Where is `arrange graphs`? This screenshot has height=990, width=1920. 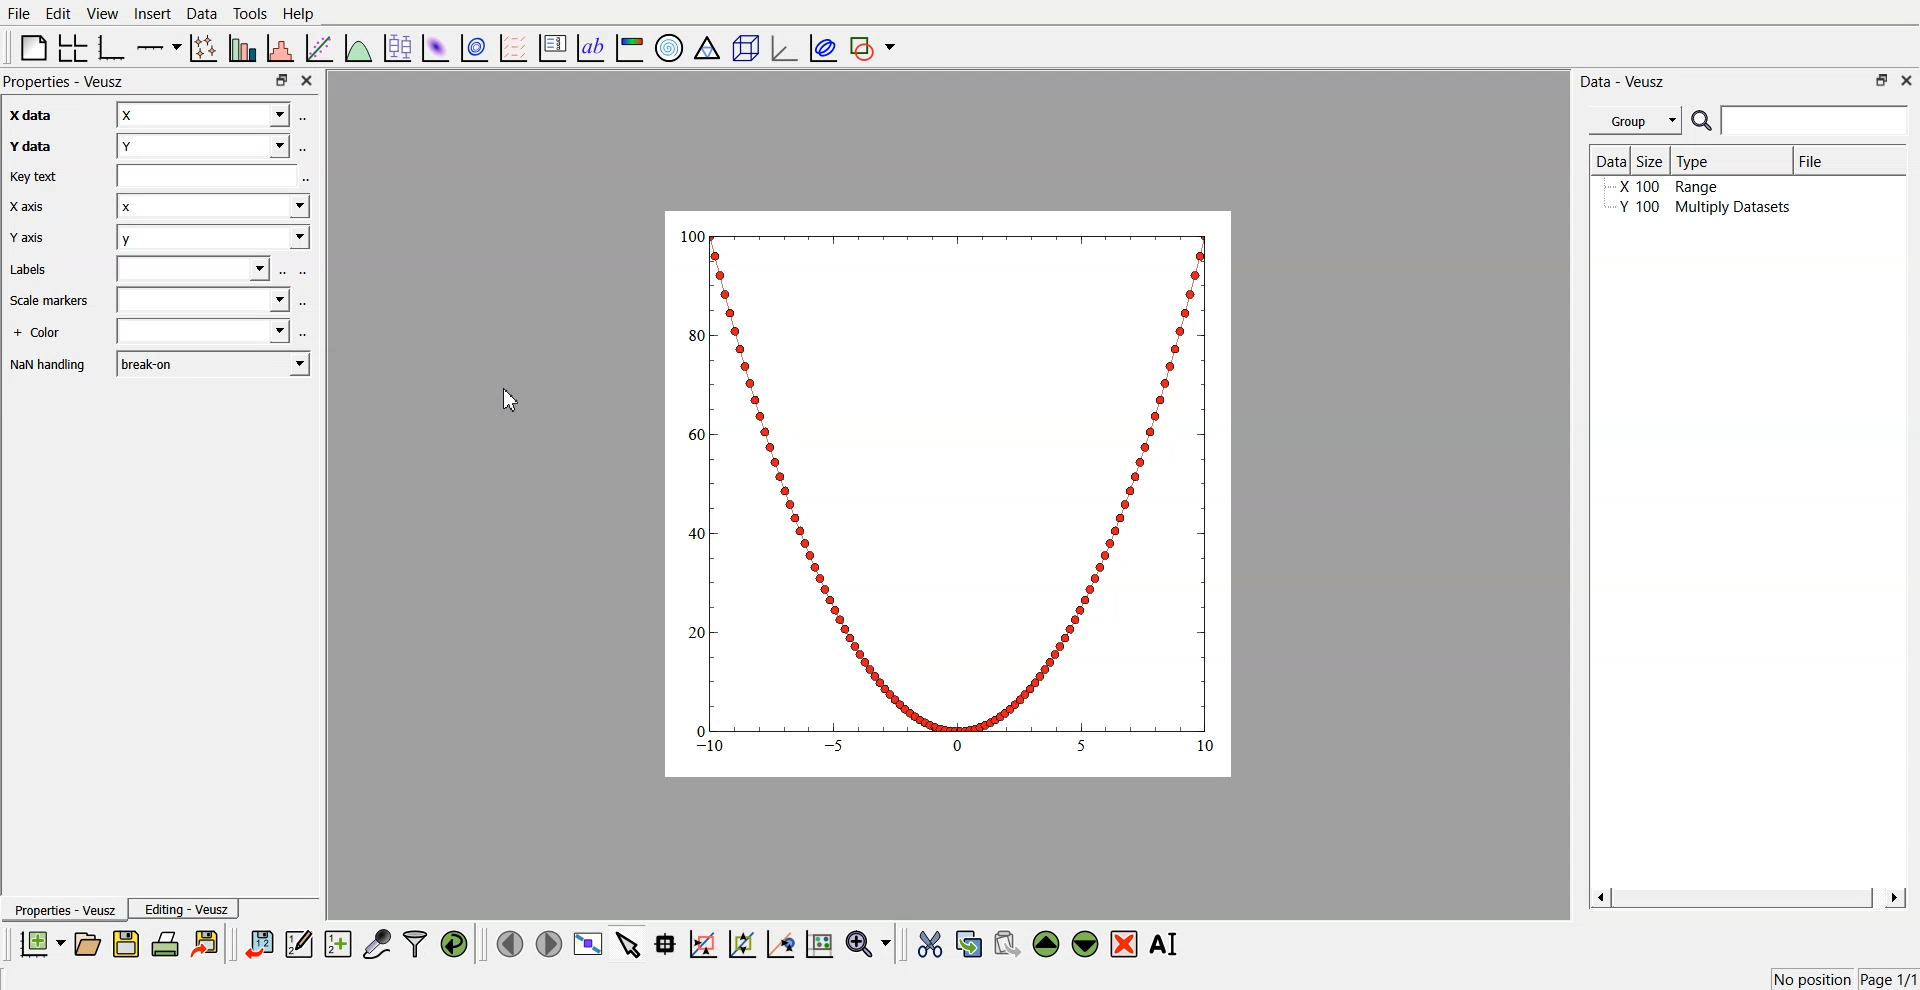
arrange graphs is located at coordinates (69, 47).